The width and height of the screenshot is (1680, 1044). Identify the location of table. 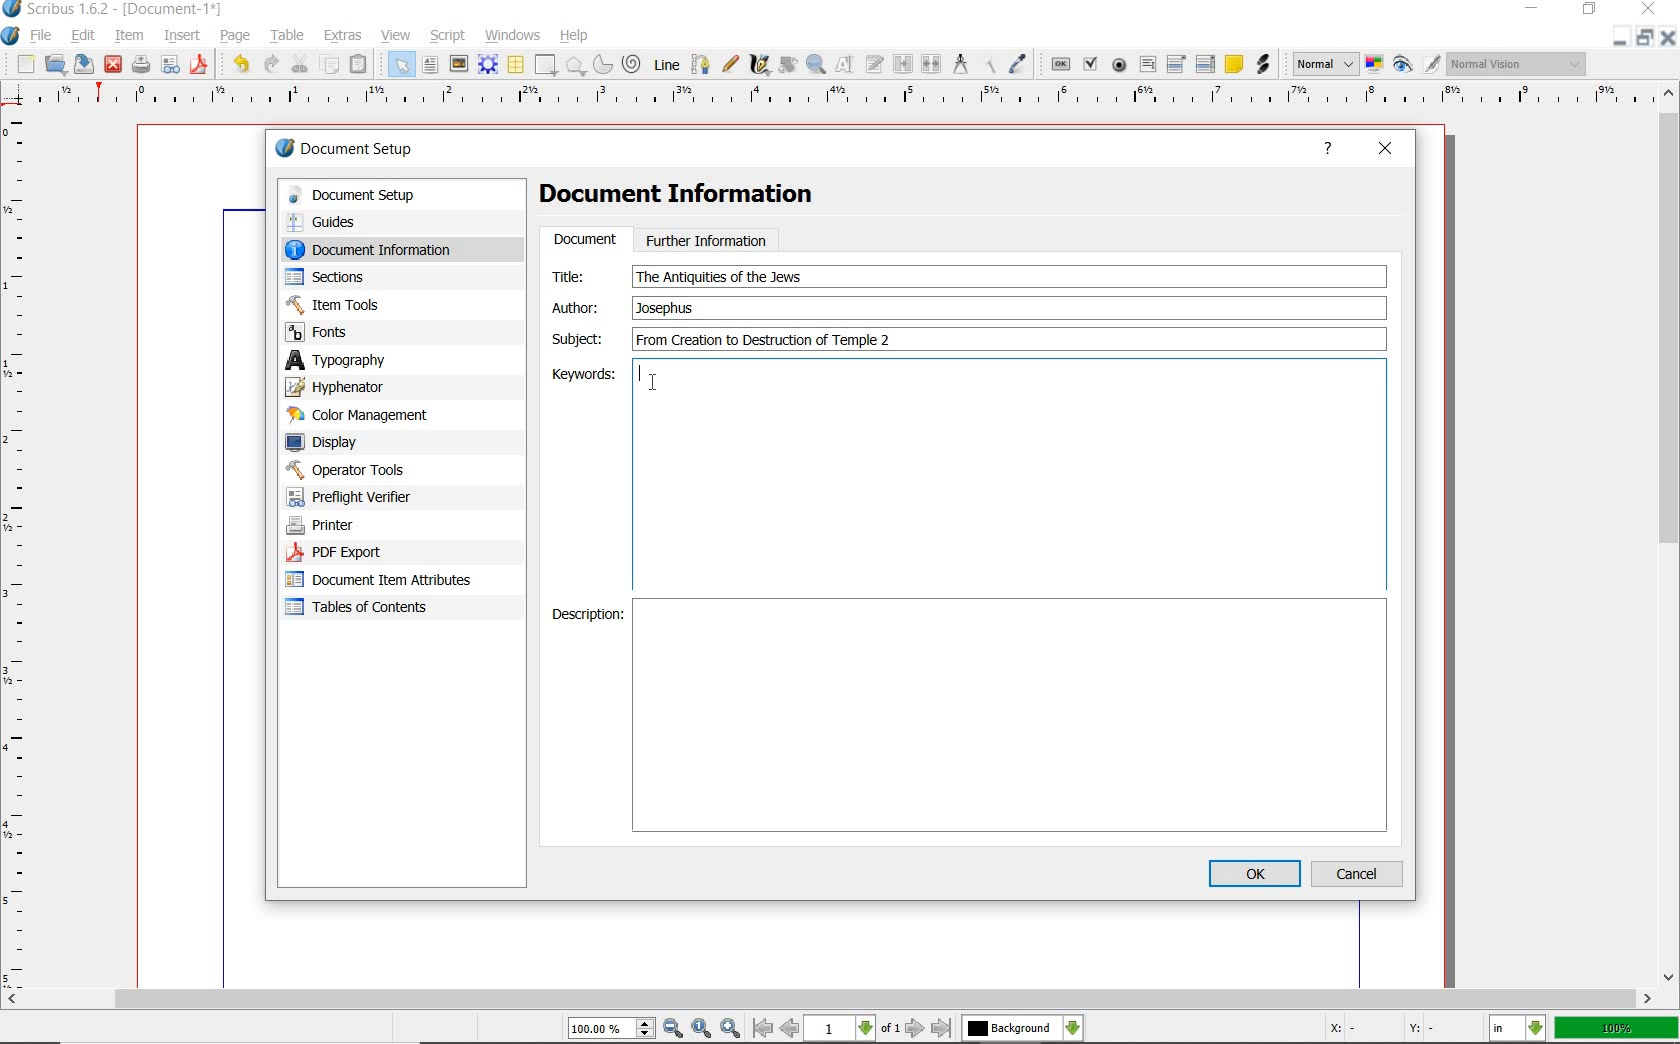
(515, 64).